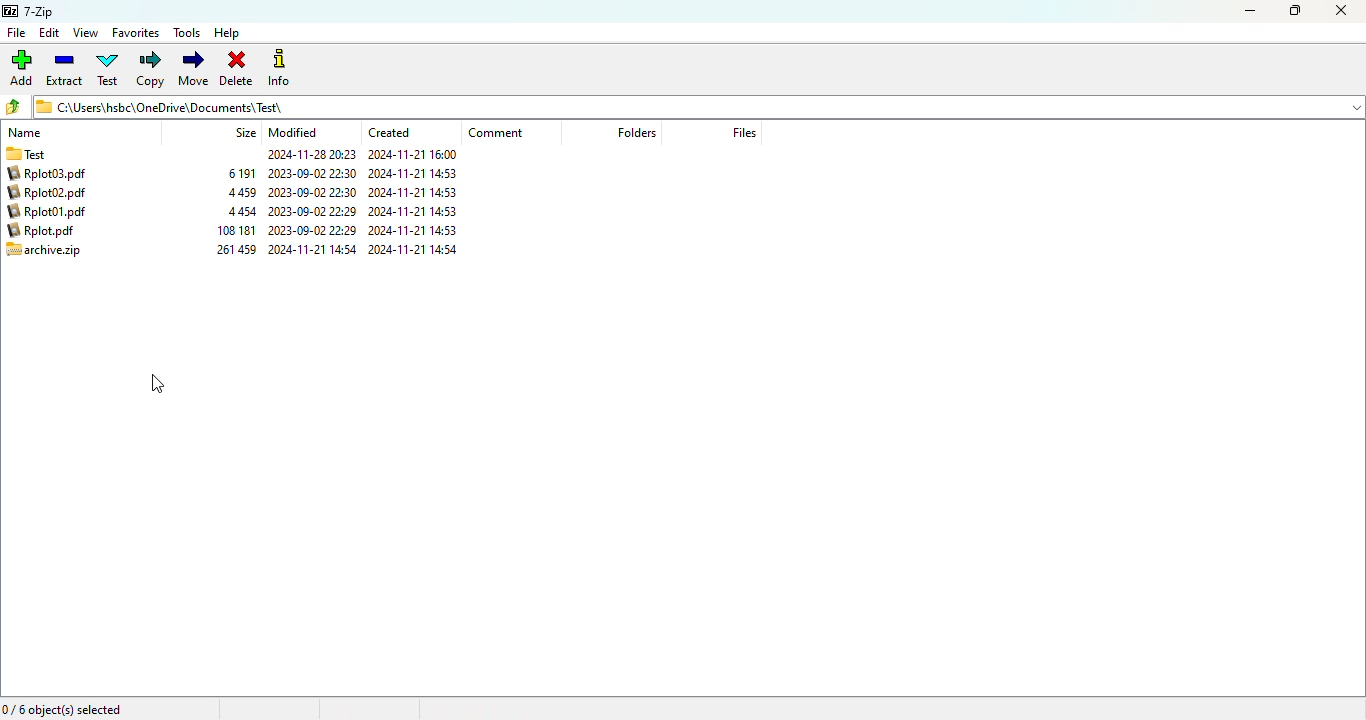  What do you see at coordinates (415, 155) in the screenshot?
I see `2024-11-21 16:00` at bounding box center [415, 155].